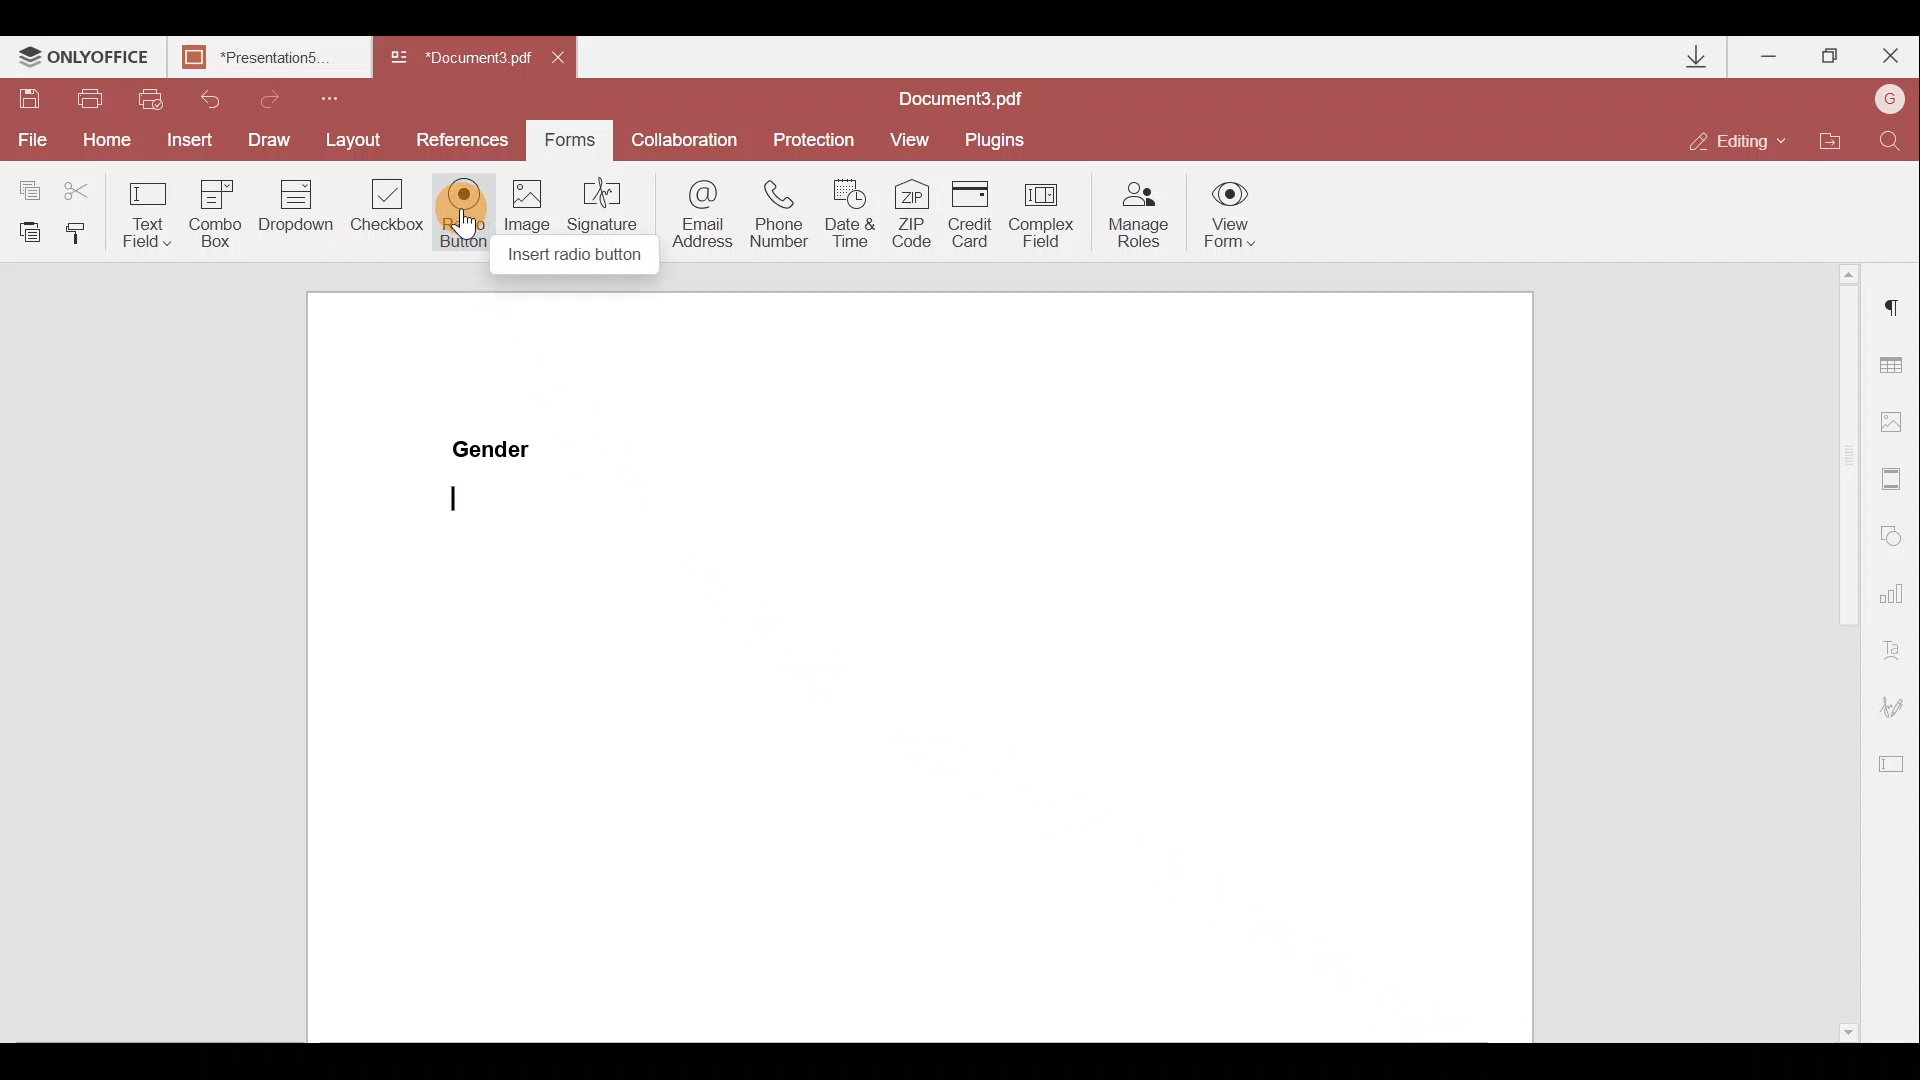  What do you see at coordinates (220, 97) in the screenshot?
I see `Undo` at bounding box center [220, 97].